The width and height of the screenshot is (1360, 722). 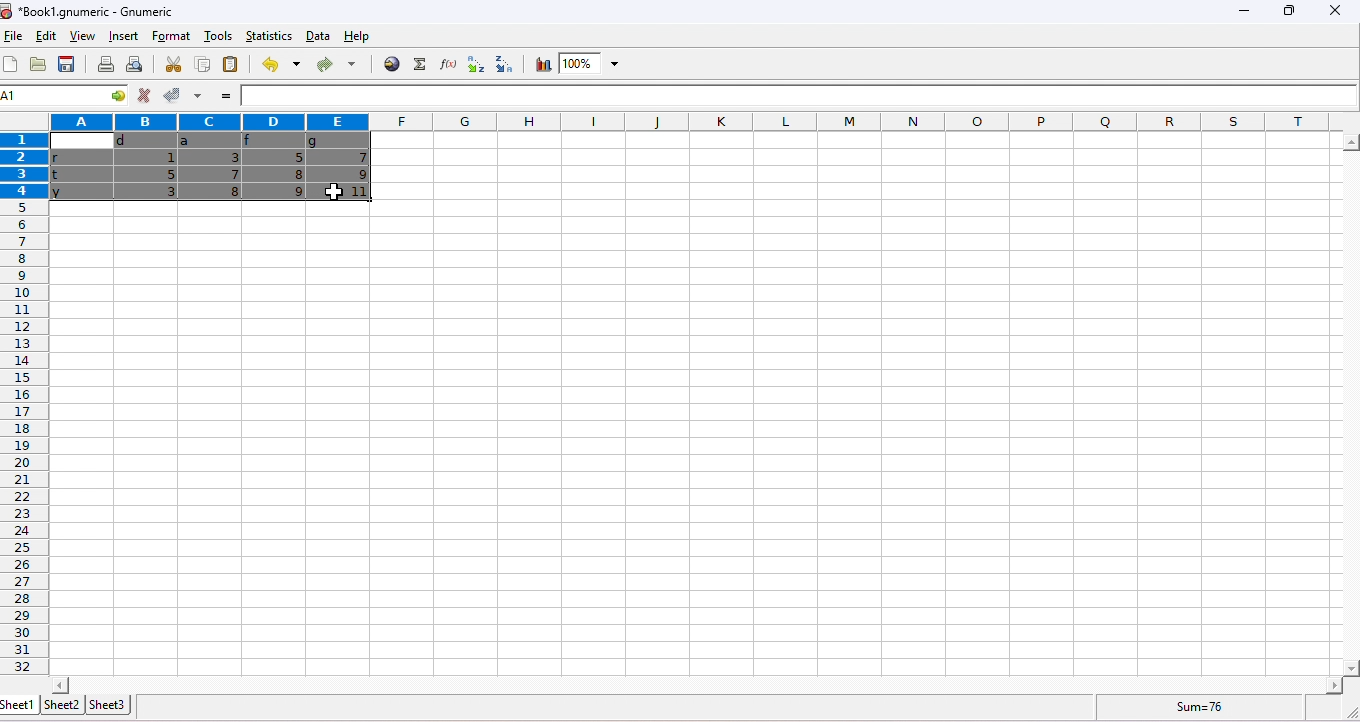 What do you see at coordinates (1241, 14) in the screenshot?
I see `minimize` at bounding box center [1241, 14].